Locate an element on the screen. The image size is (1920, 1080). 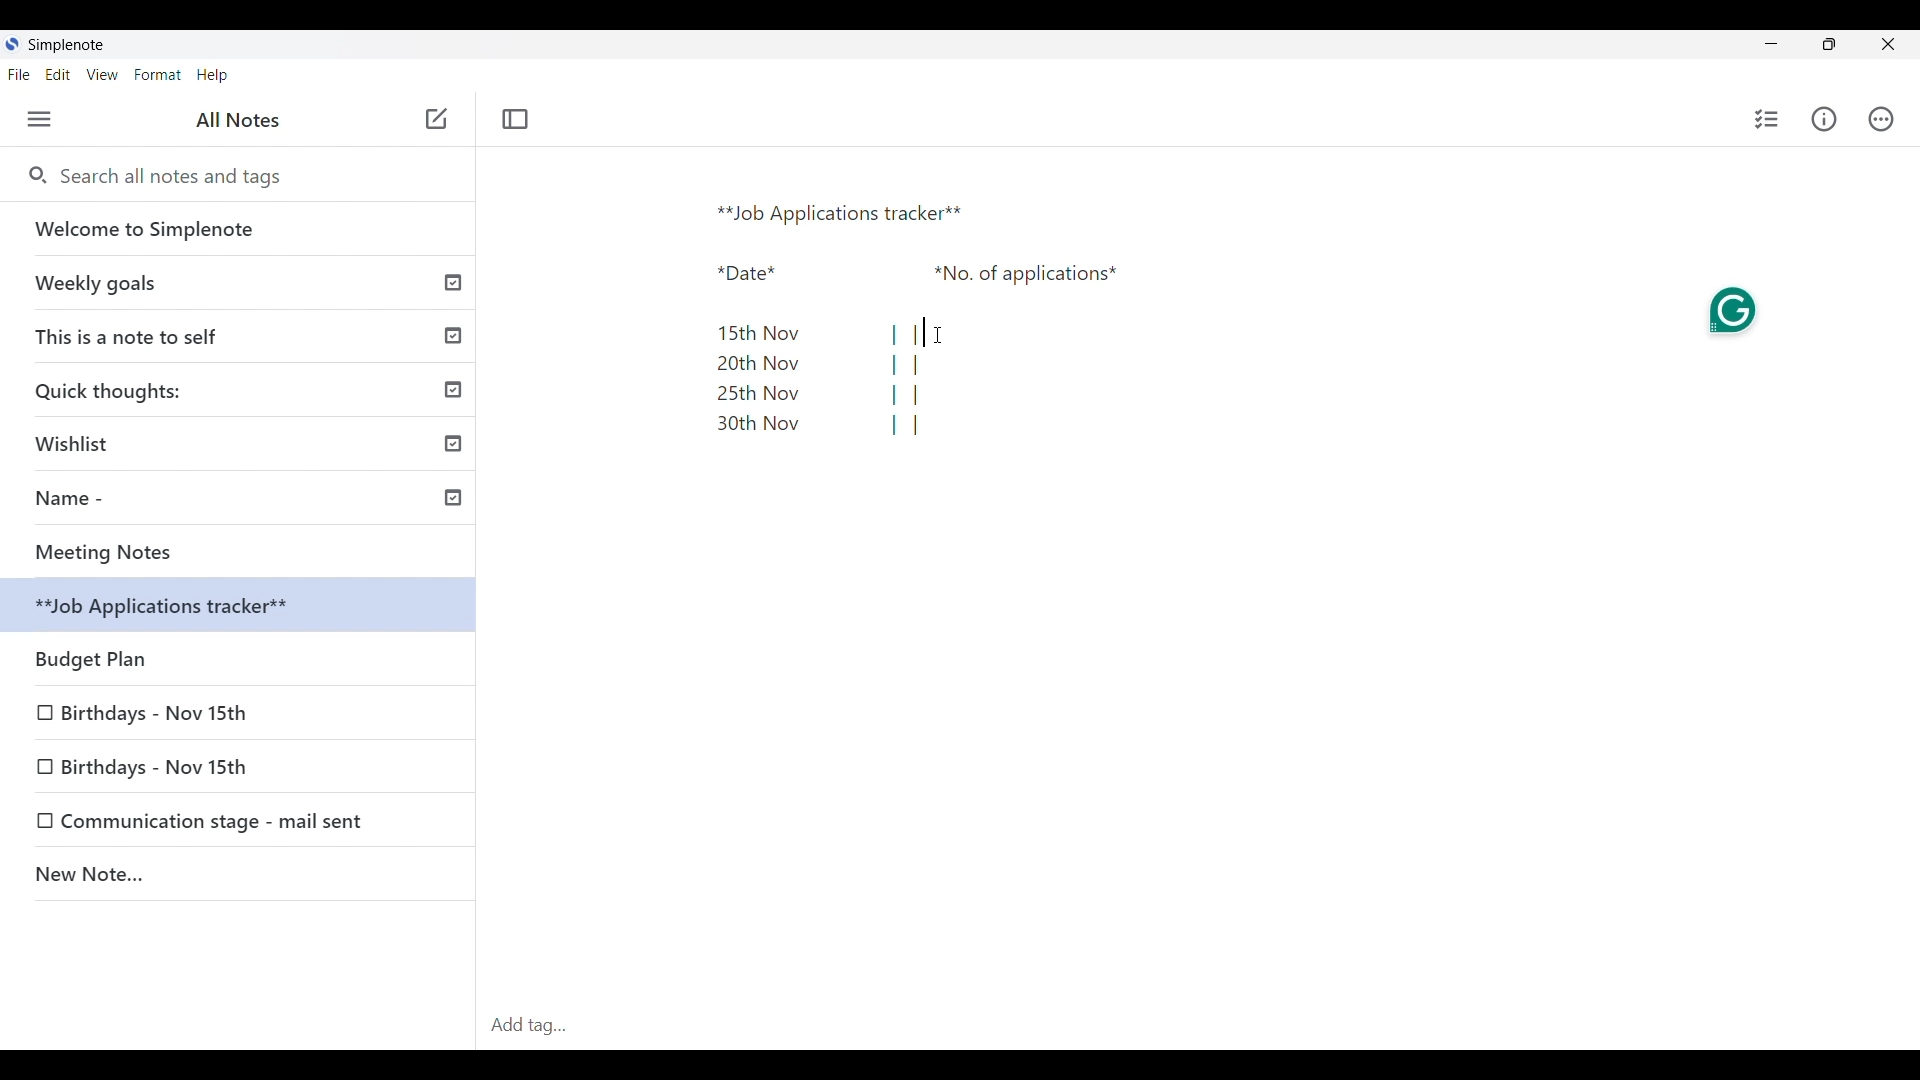
Wishlist is located at coordinates (245, 440).